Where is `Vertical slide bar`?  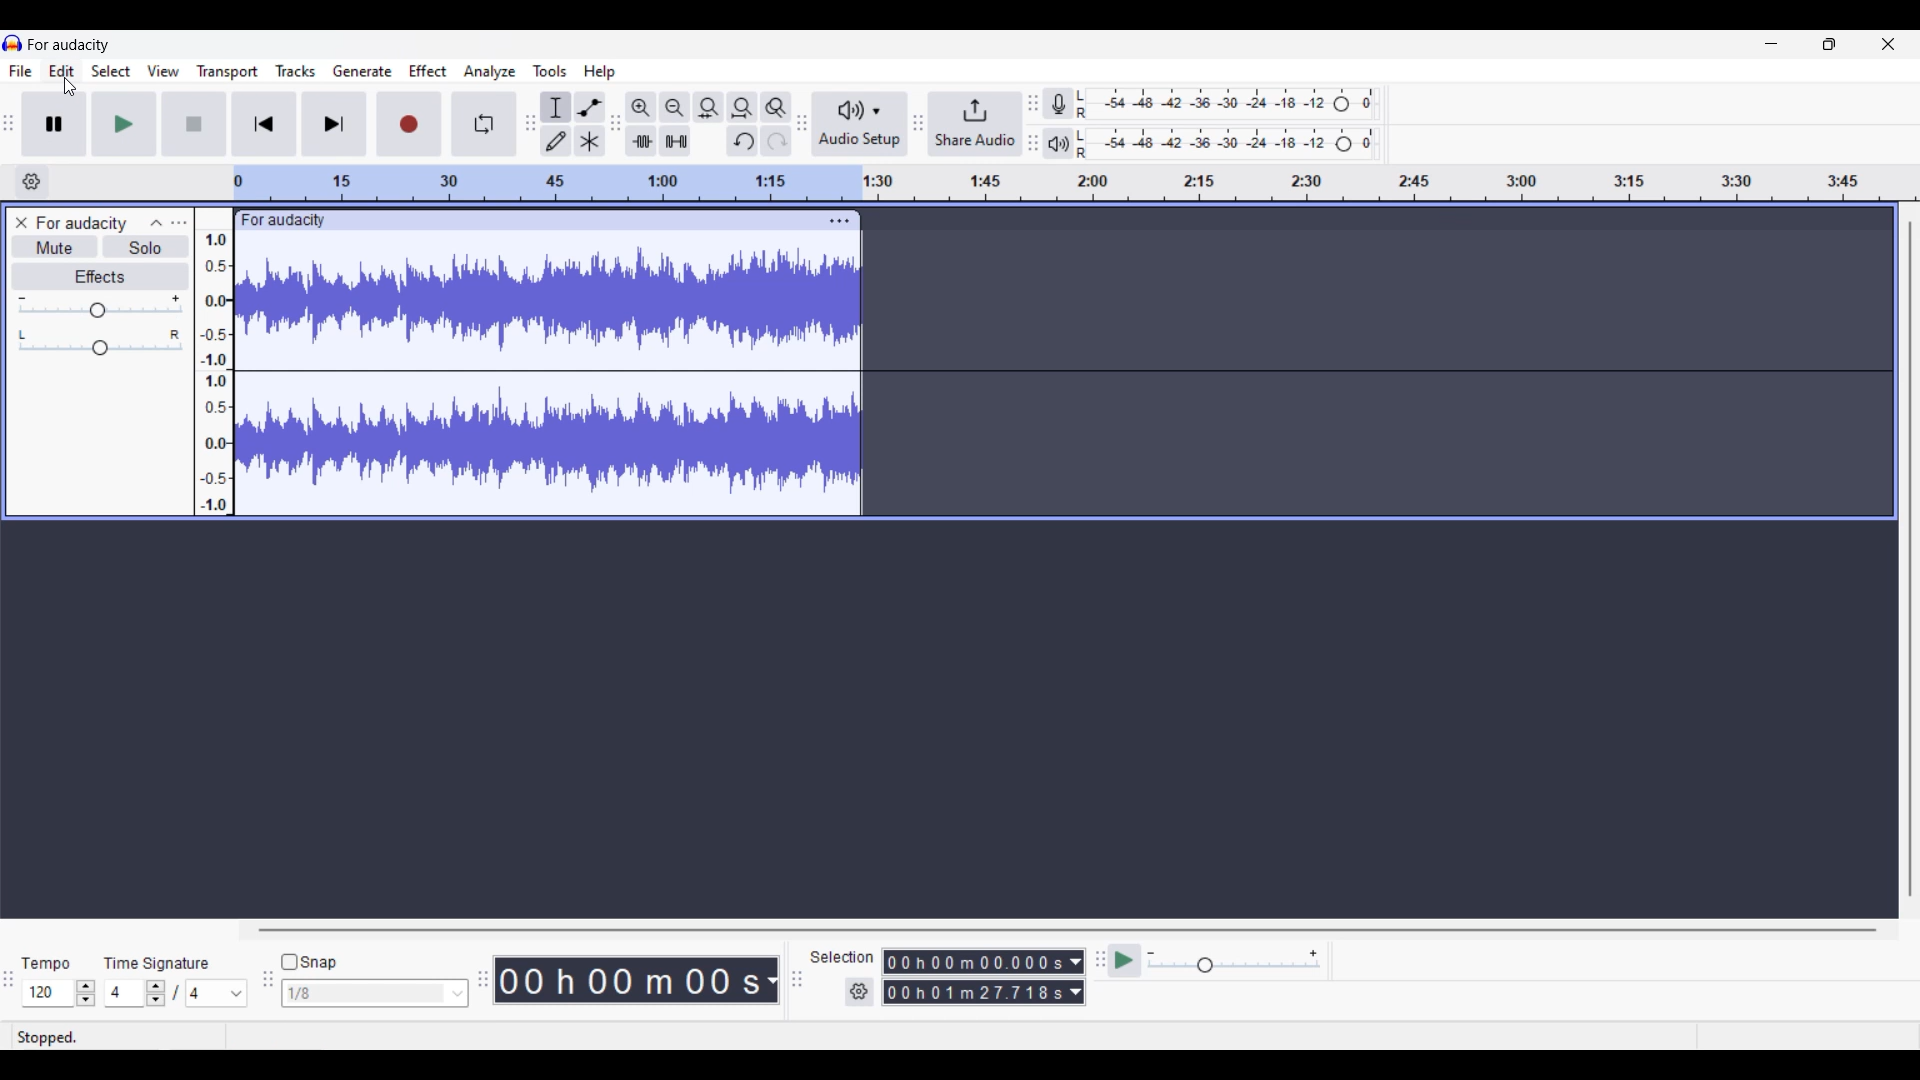 Vertical slide bar is located at coordinates (1910, 560).